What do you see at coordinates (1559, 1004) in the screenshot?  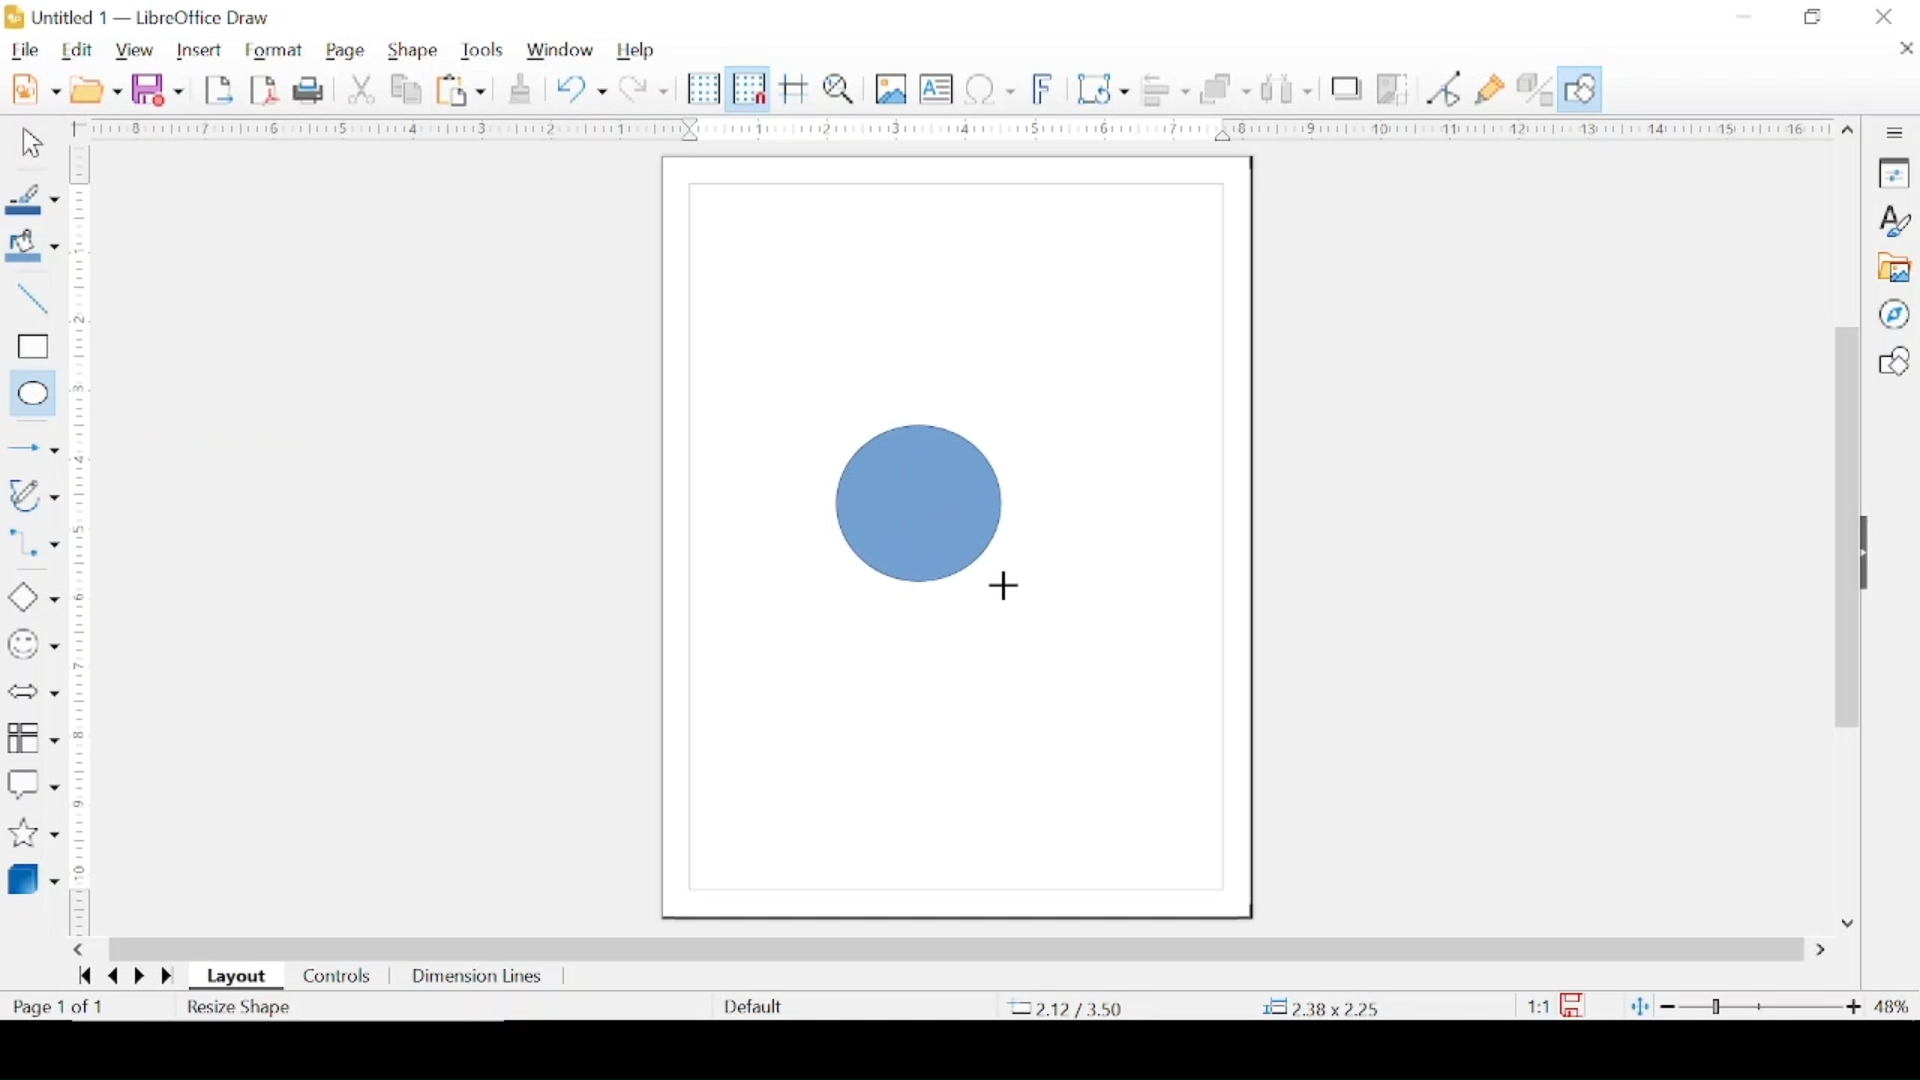 I see `this document has been modified` at bounding box center [1559, 1004].